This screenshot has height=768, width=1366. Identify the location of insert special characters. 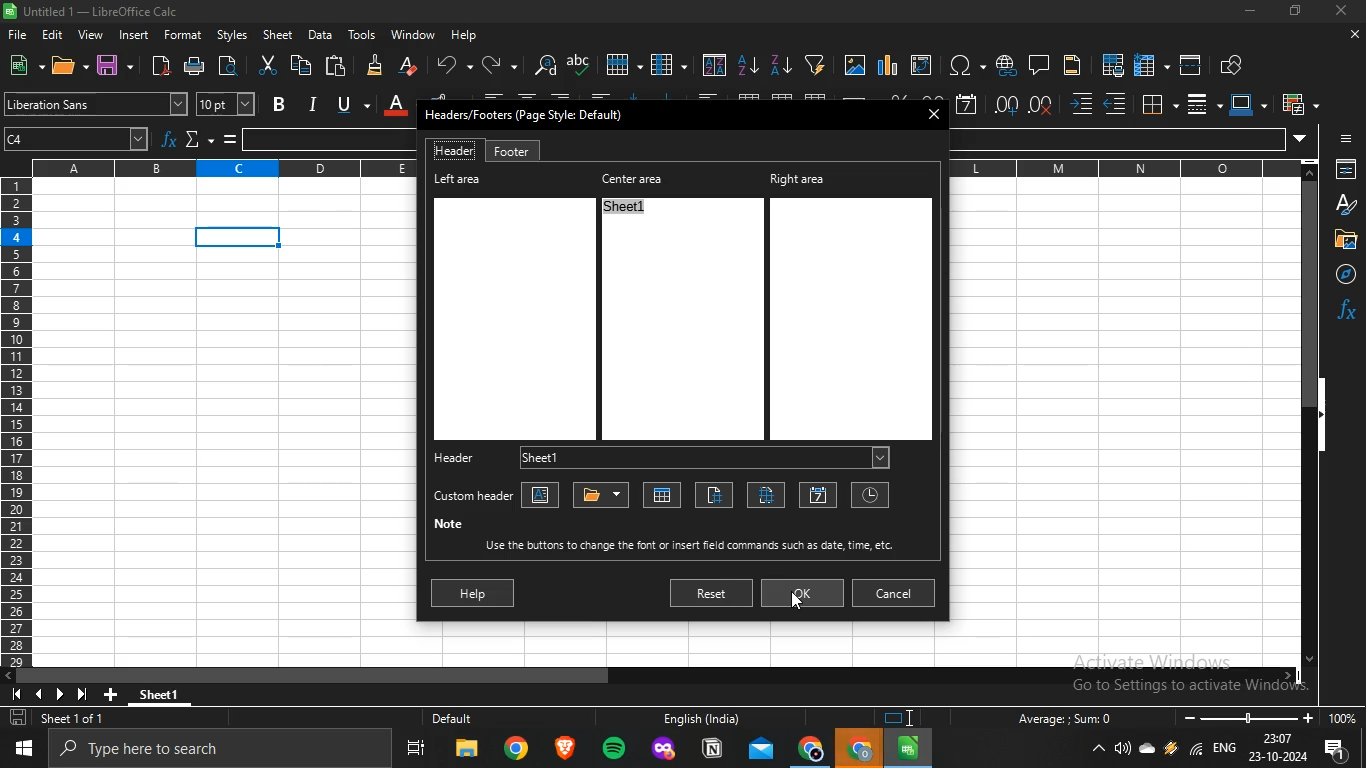
(962, 65).